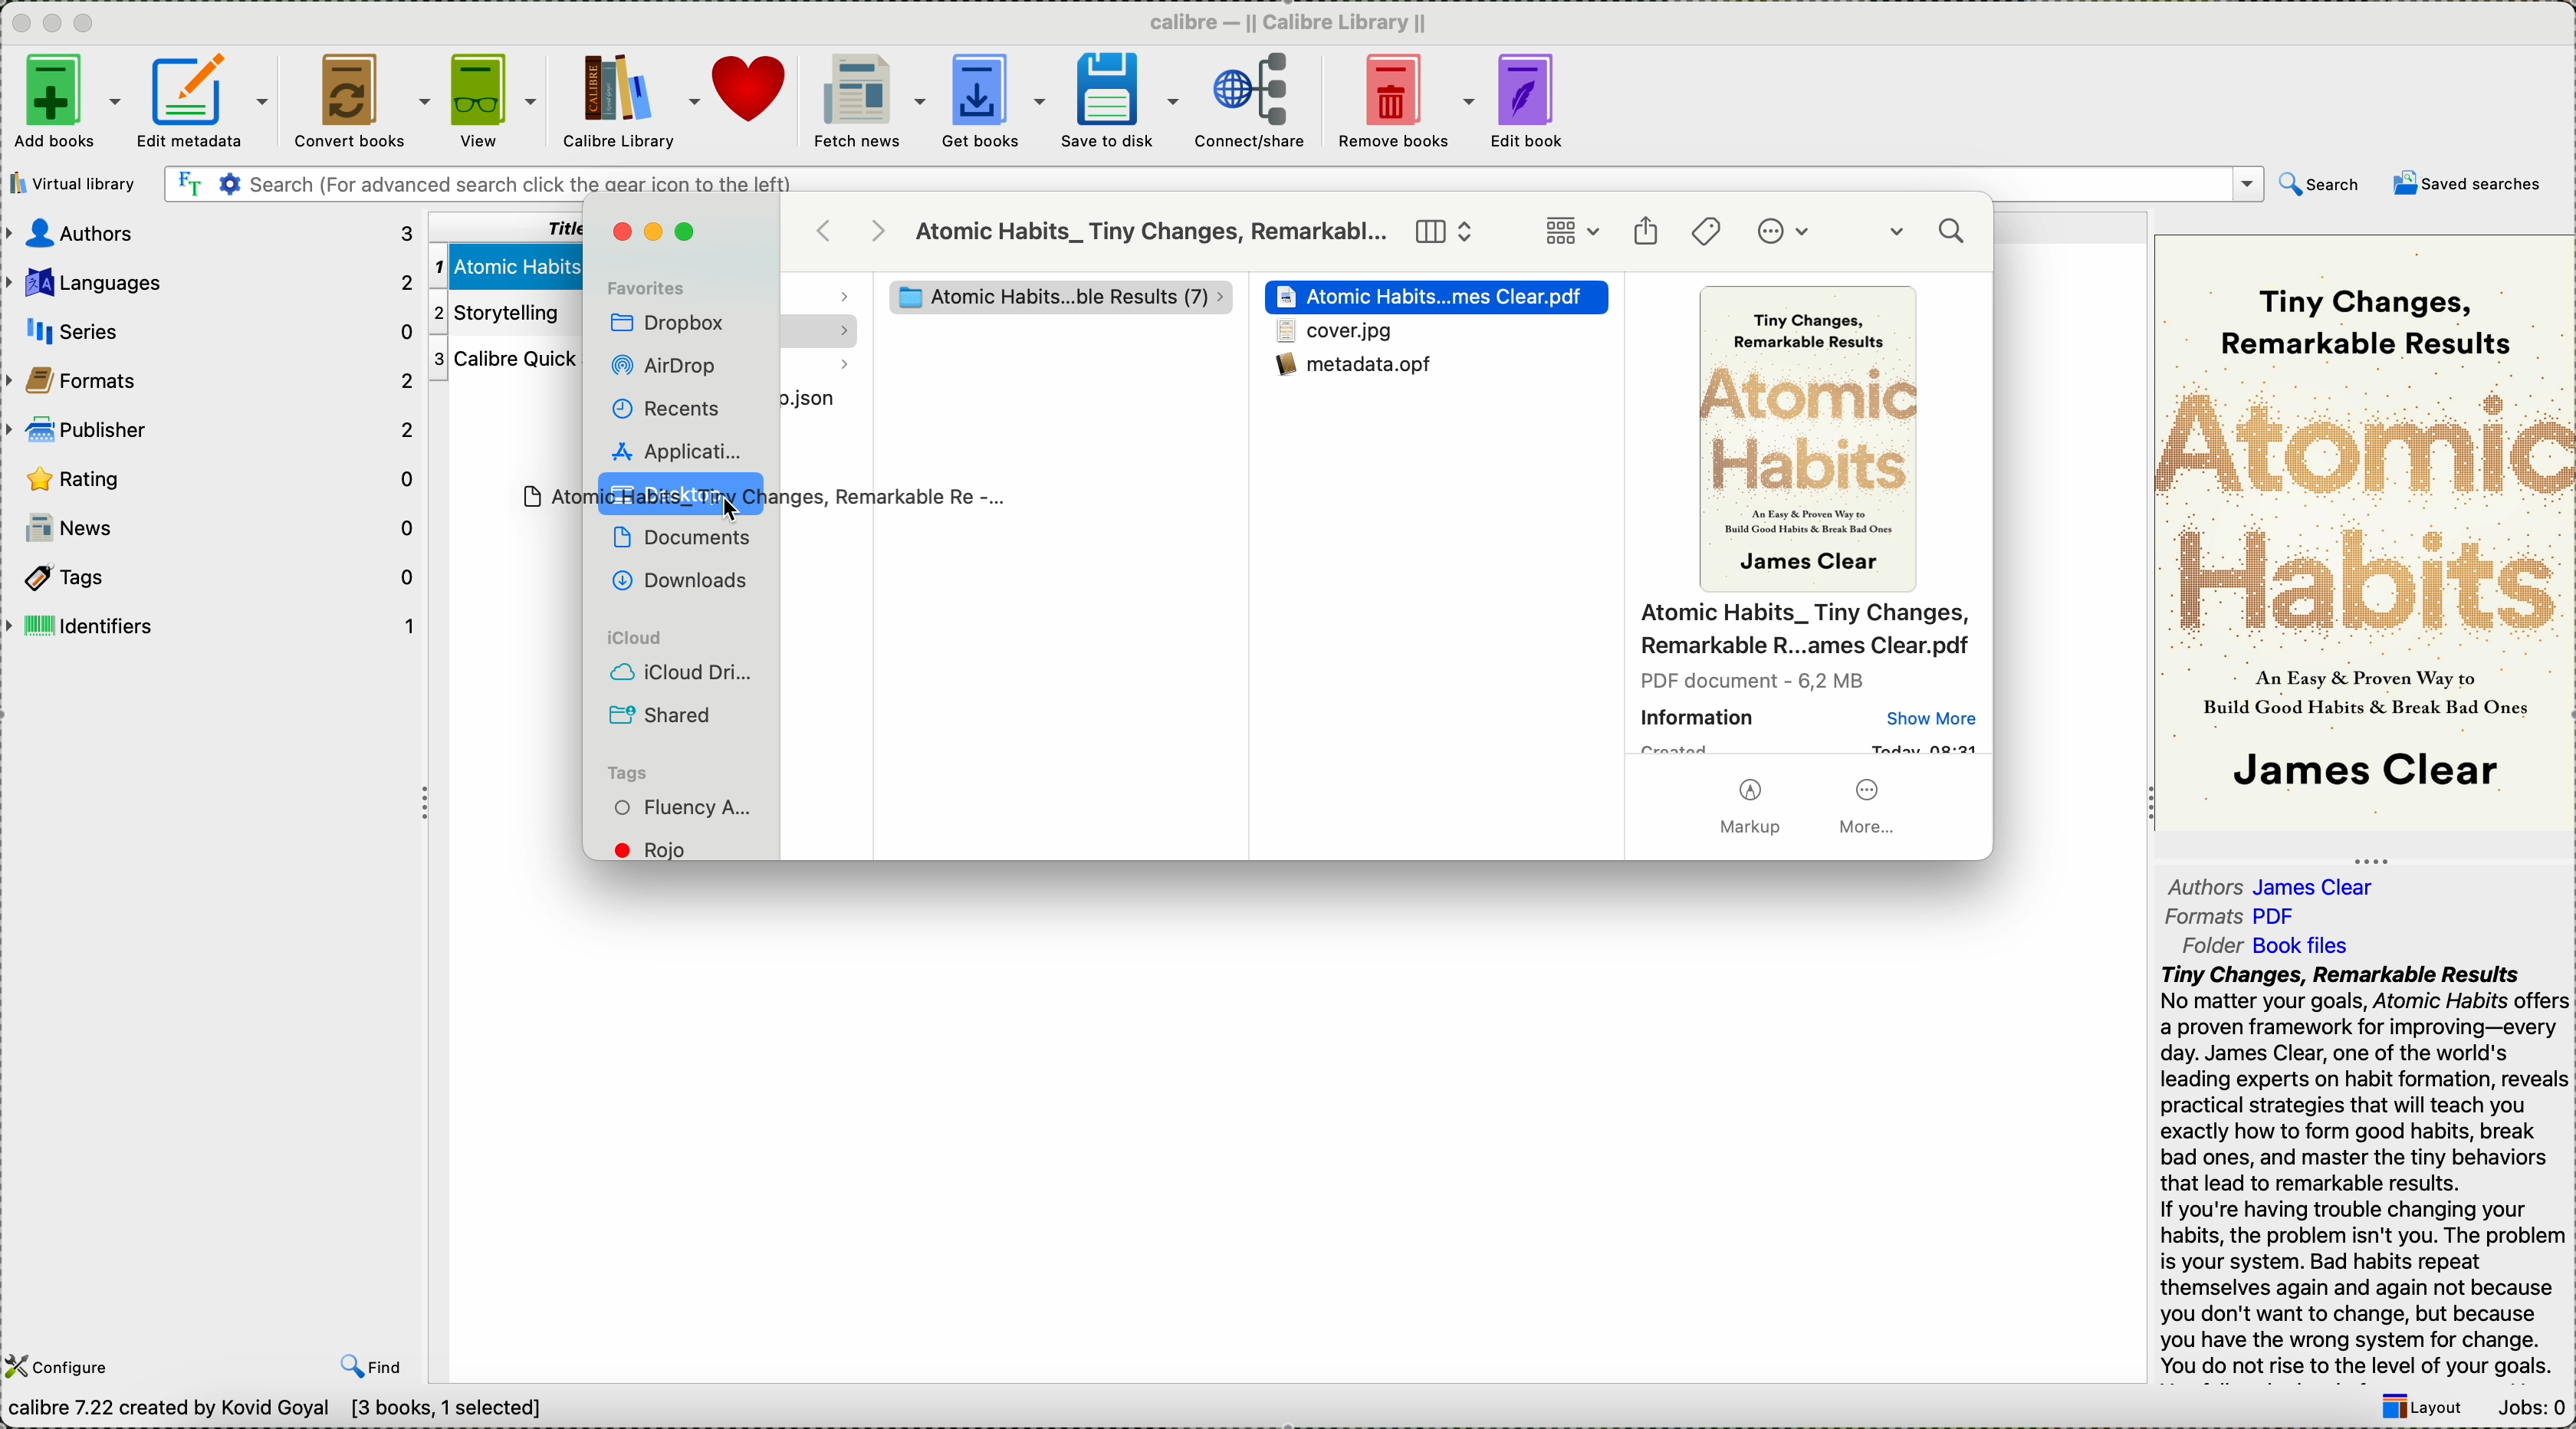 This screenshot has height=1429, width=2576. Describe the element at coordinates (752, 90) in the screenshot. I see `donate` at that location.